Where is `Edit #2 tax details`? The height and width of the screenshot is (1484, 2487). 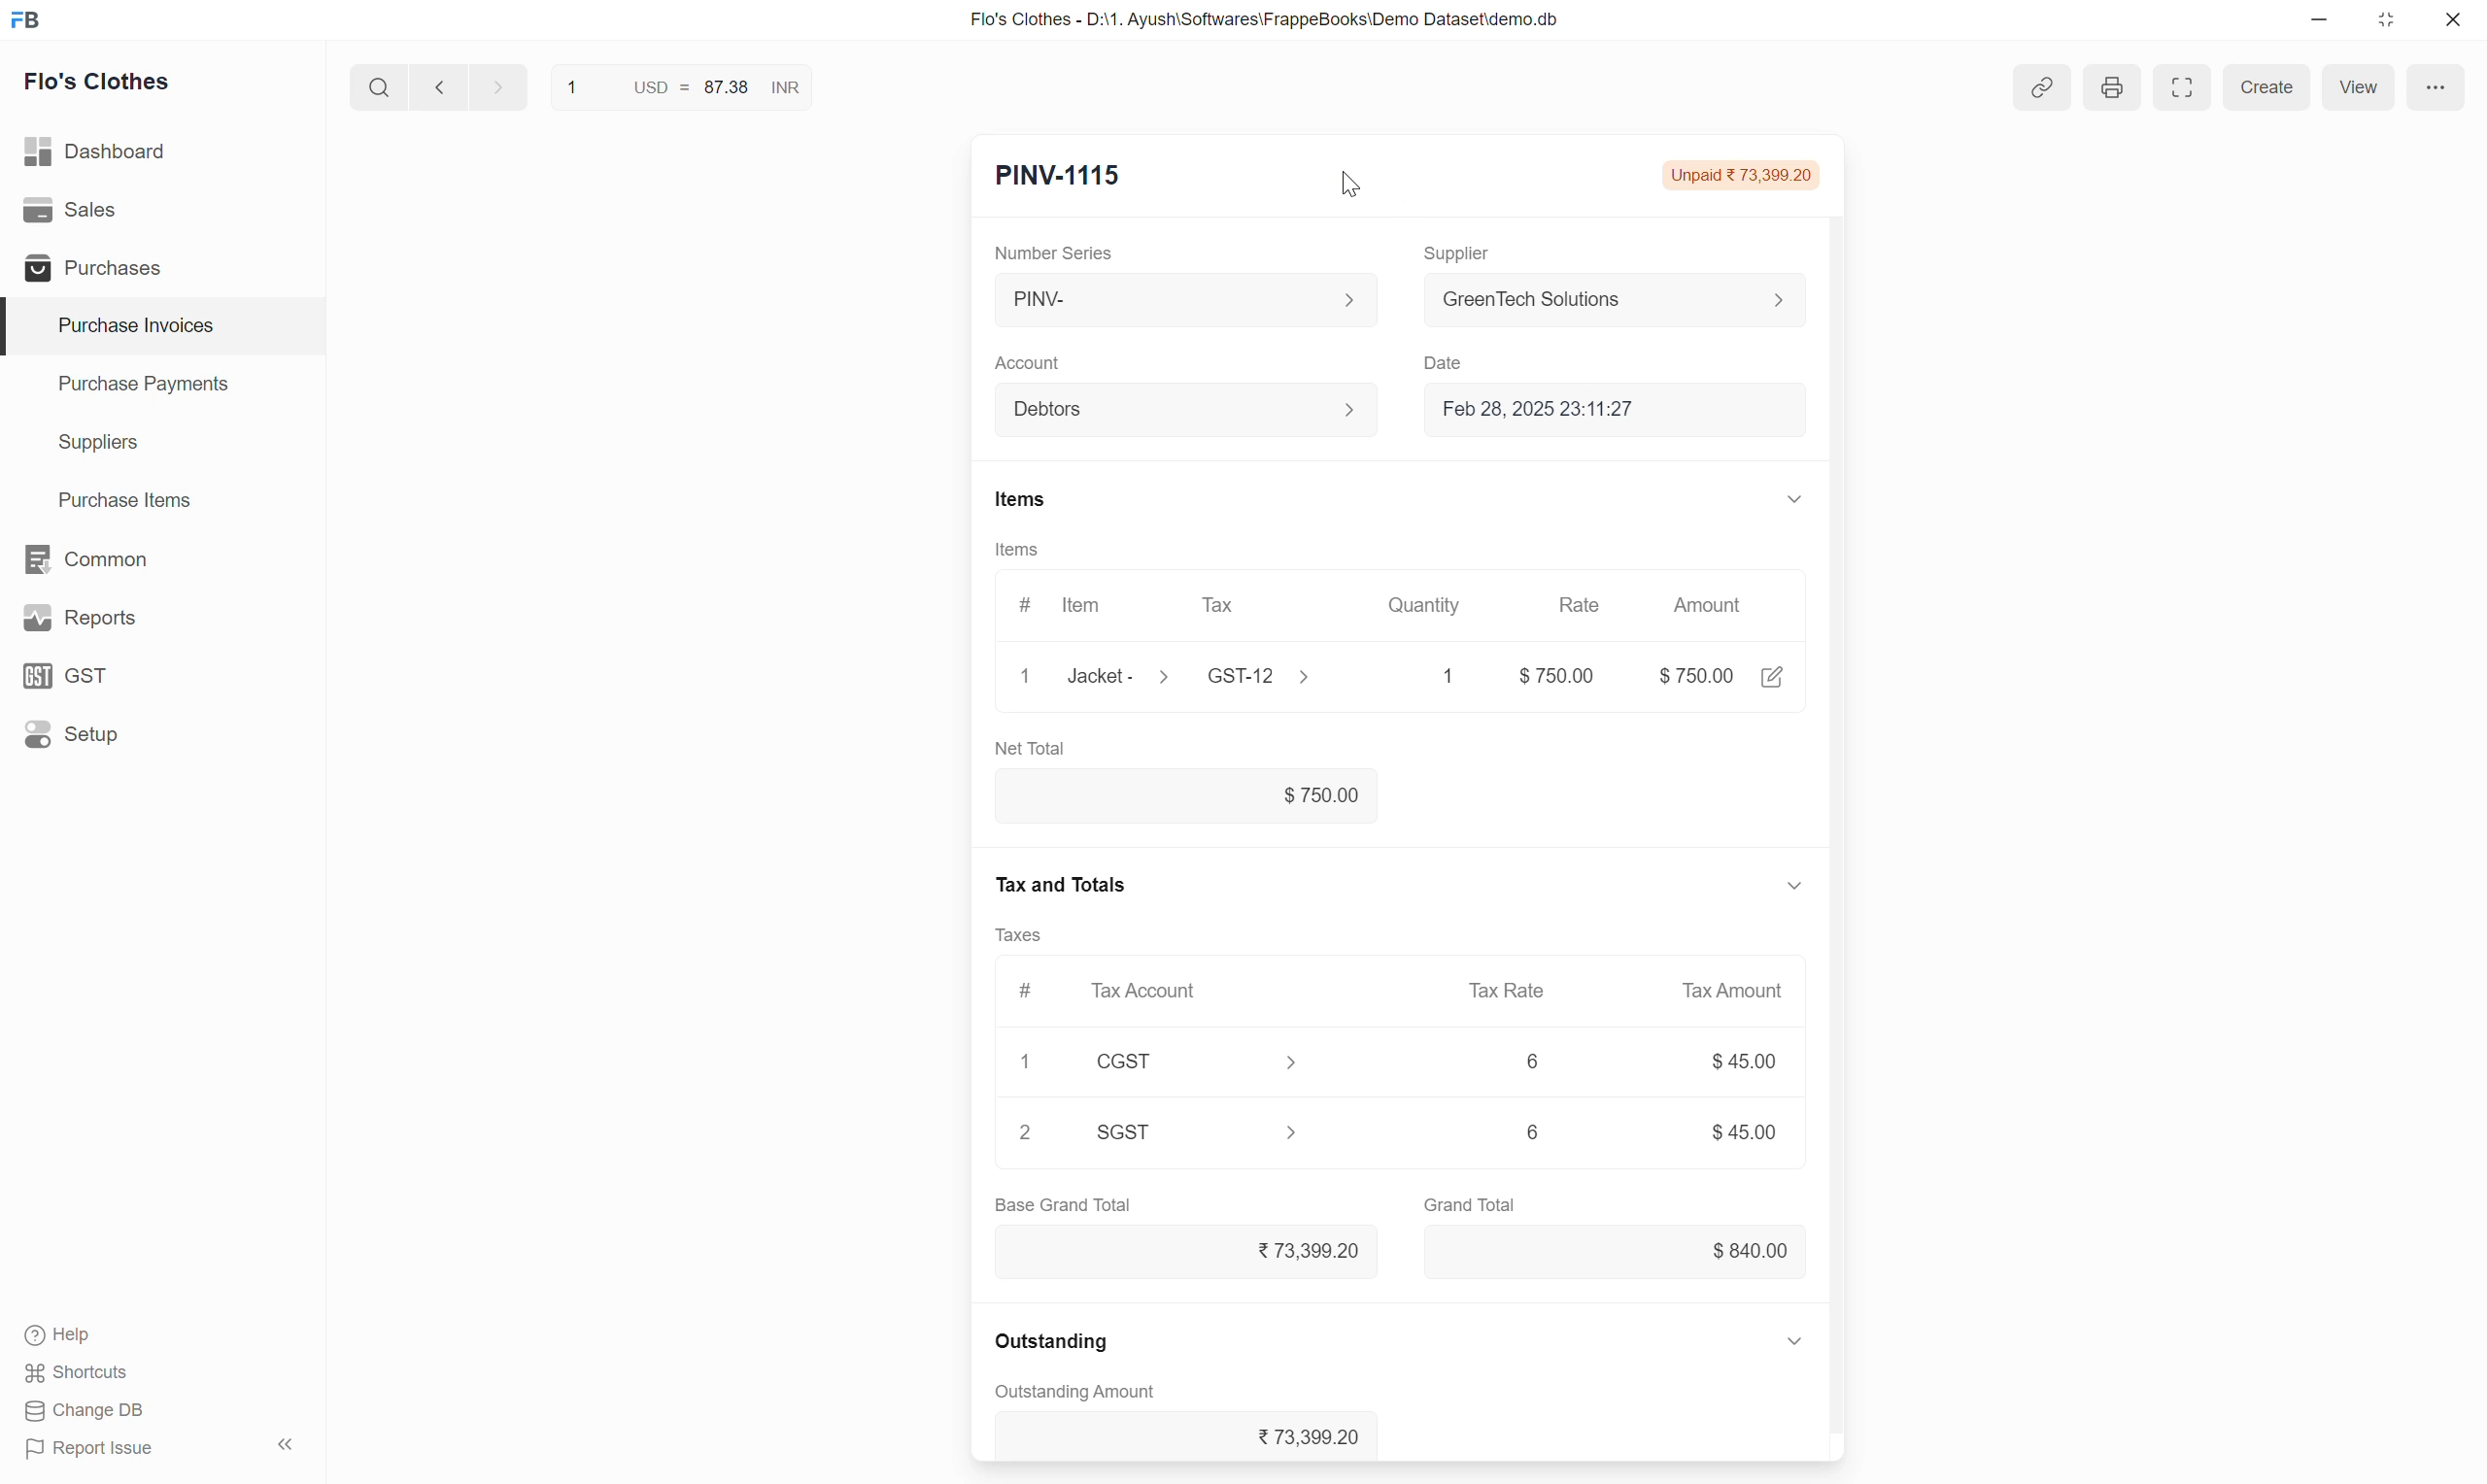 Edit #2 tax details is located at coordinates (1292, 1132).